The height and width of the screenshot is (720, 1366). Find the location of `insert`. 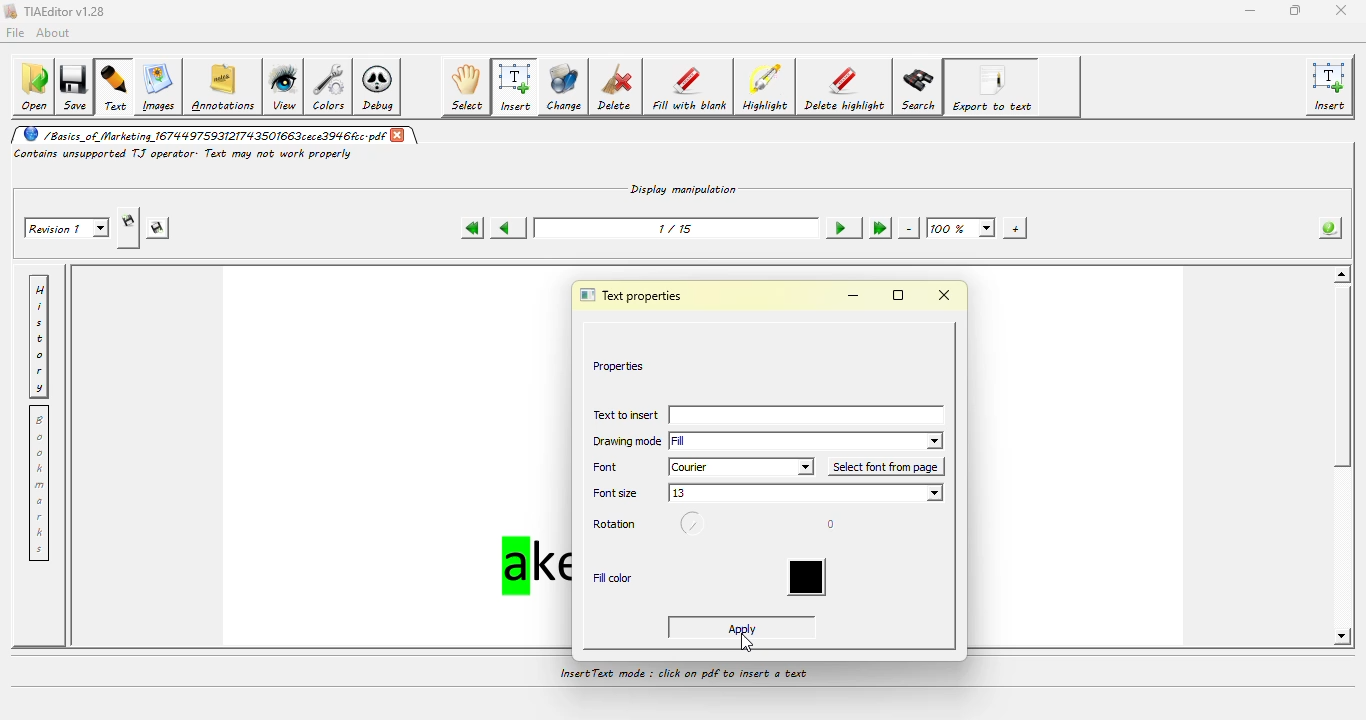

insert is located at coordinates (1332, 87).